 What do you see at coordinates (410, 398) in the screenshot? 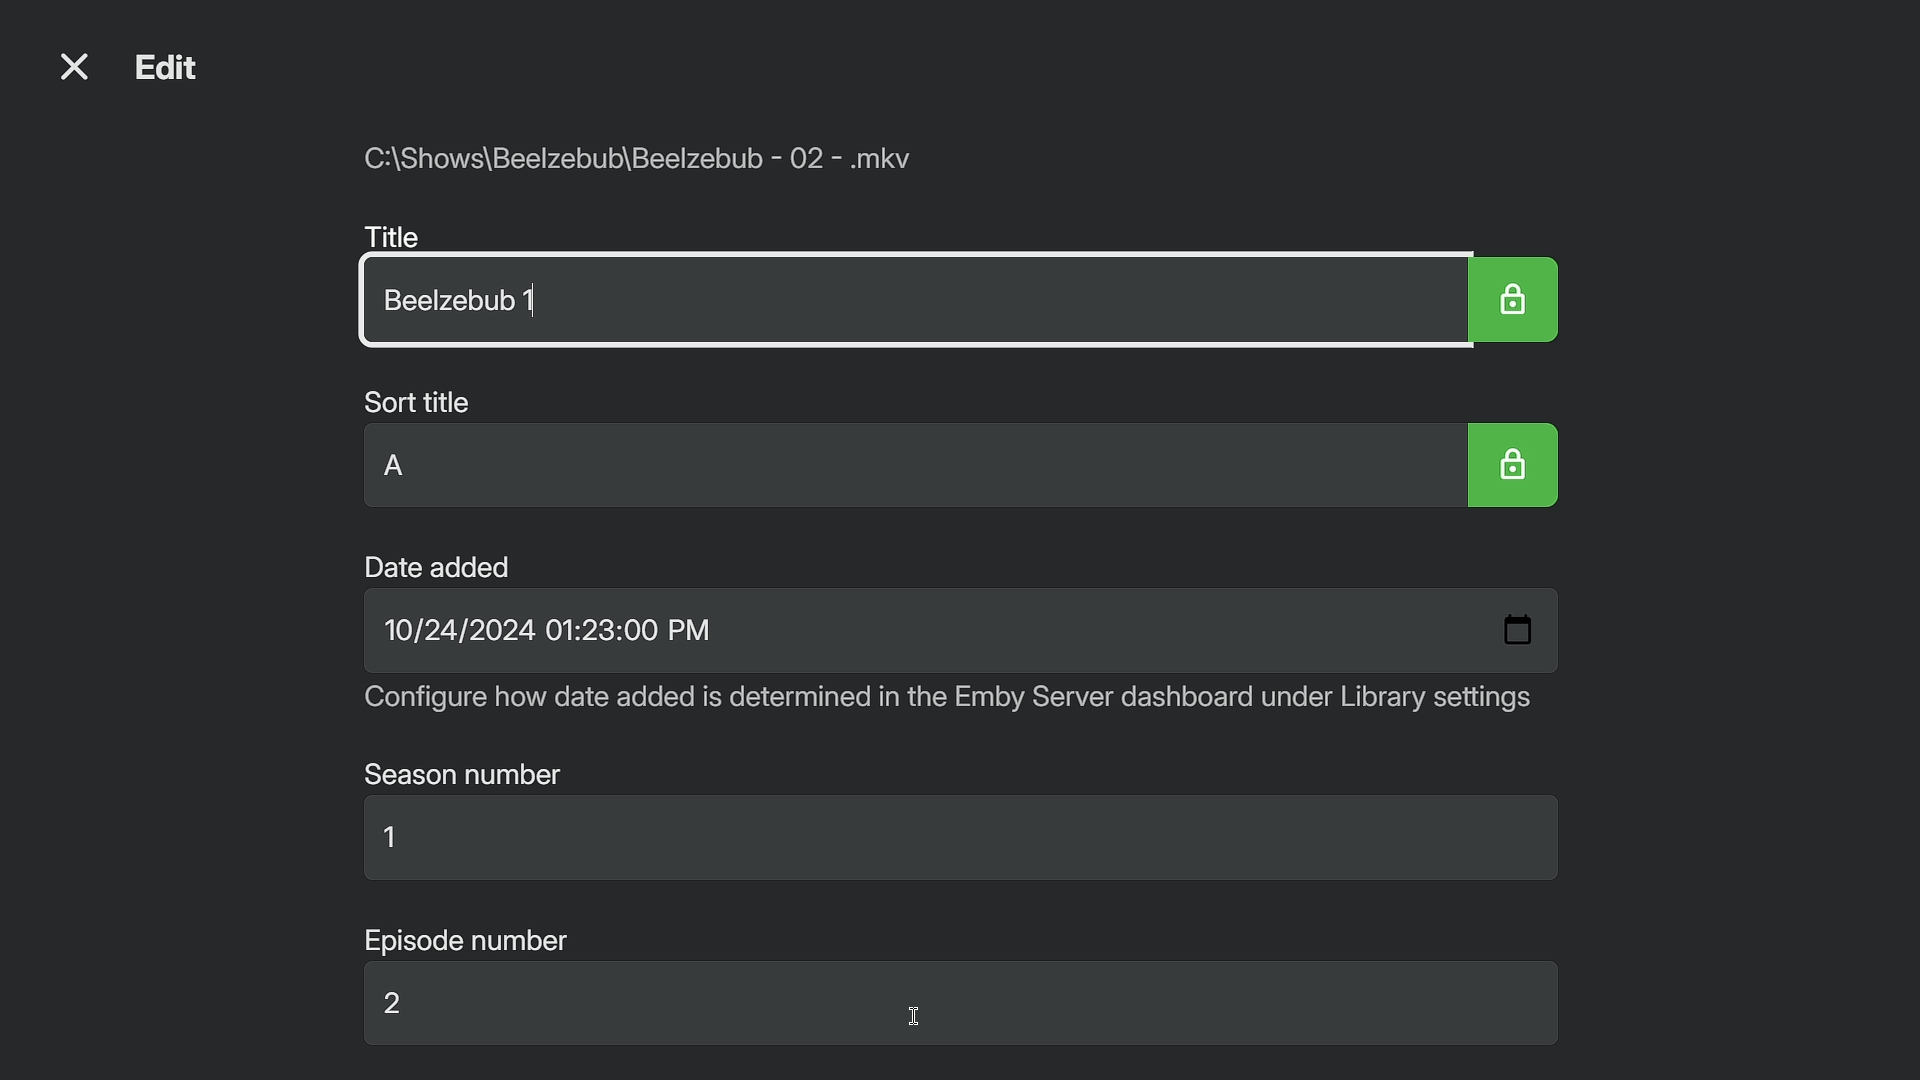
I see `Sort title` at bounding box center [410, 398].